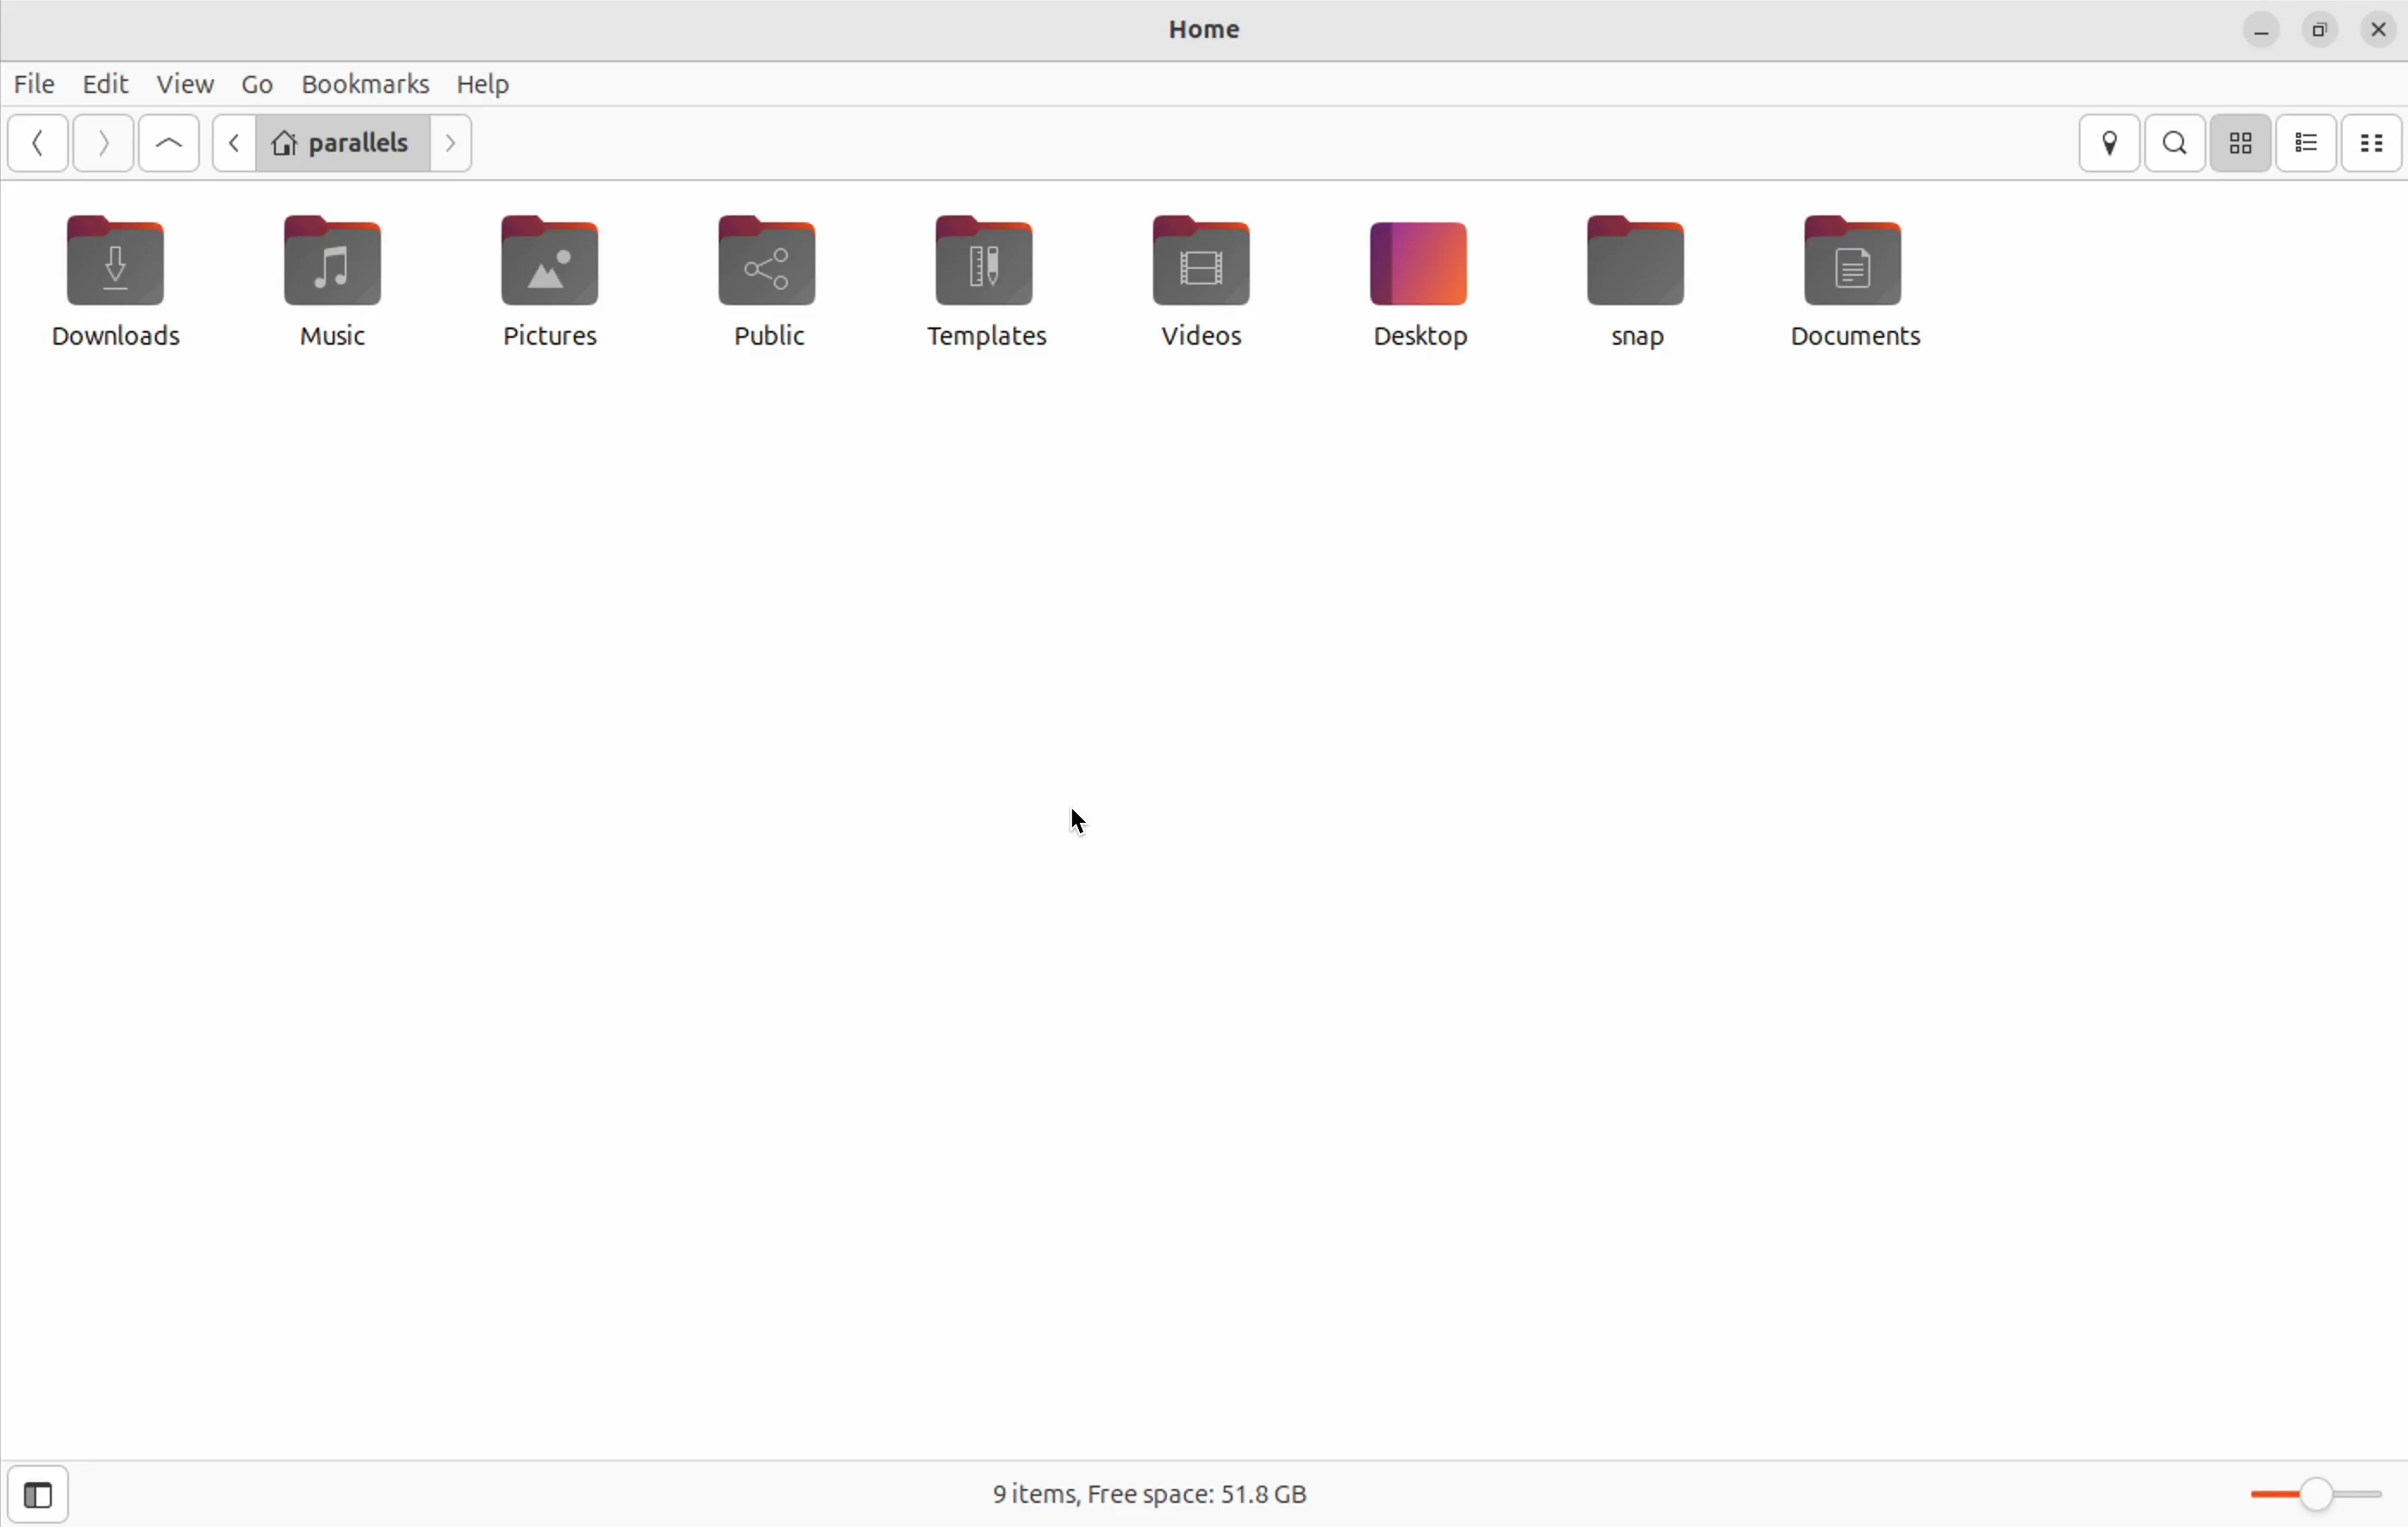 The image size is (2408, 1527). I want to click on videos, so click(1202, 280).